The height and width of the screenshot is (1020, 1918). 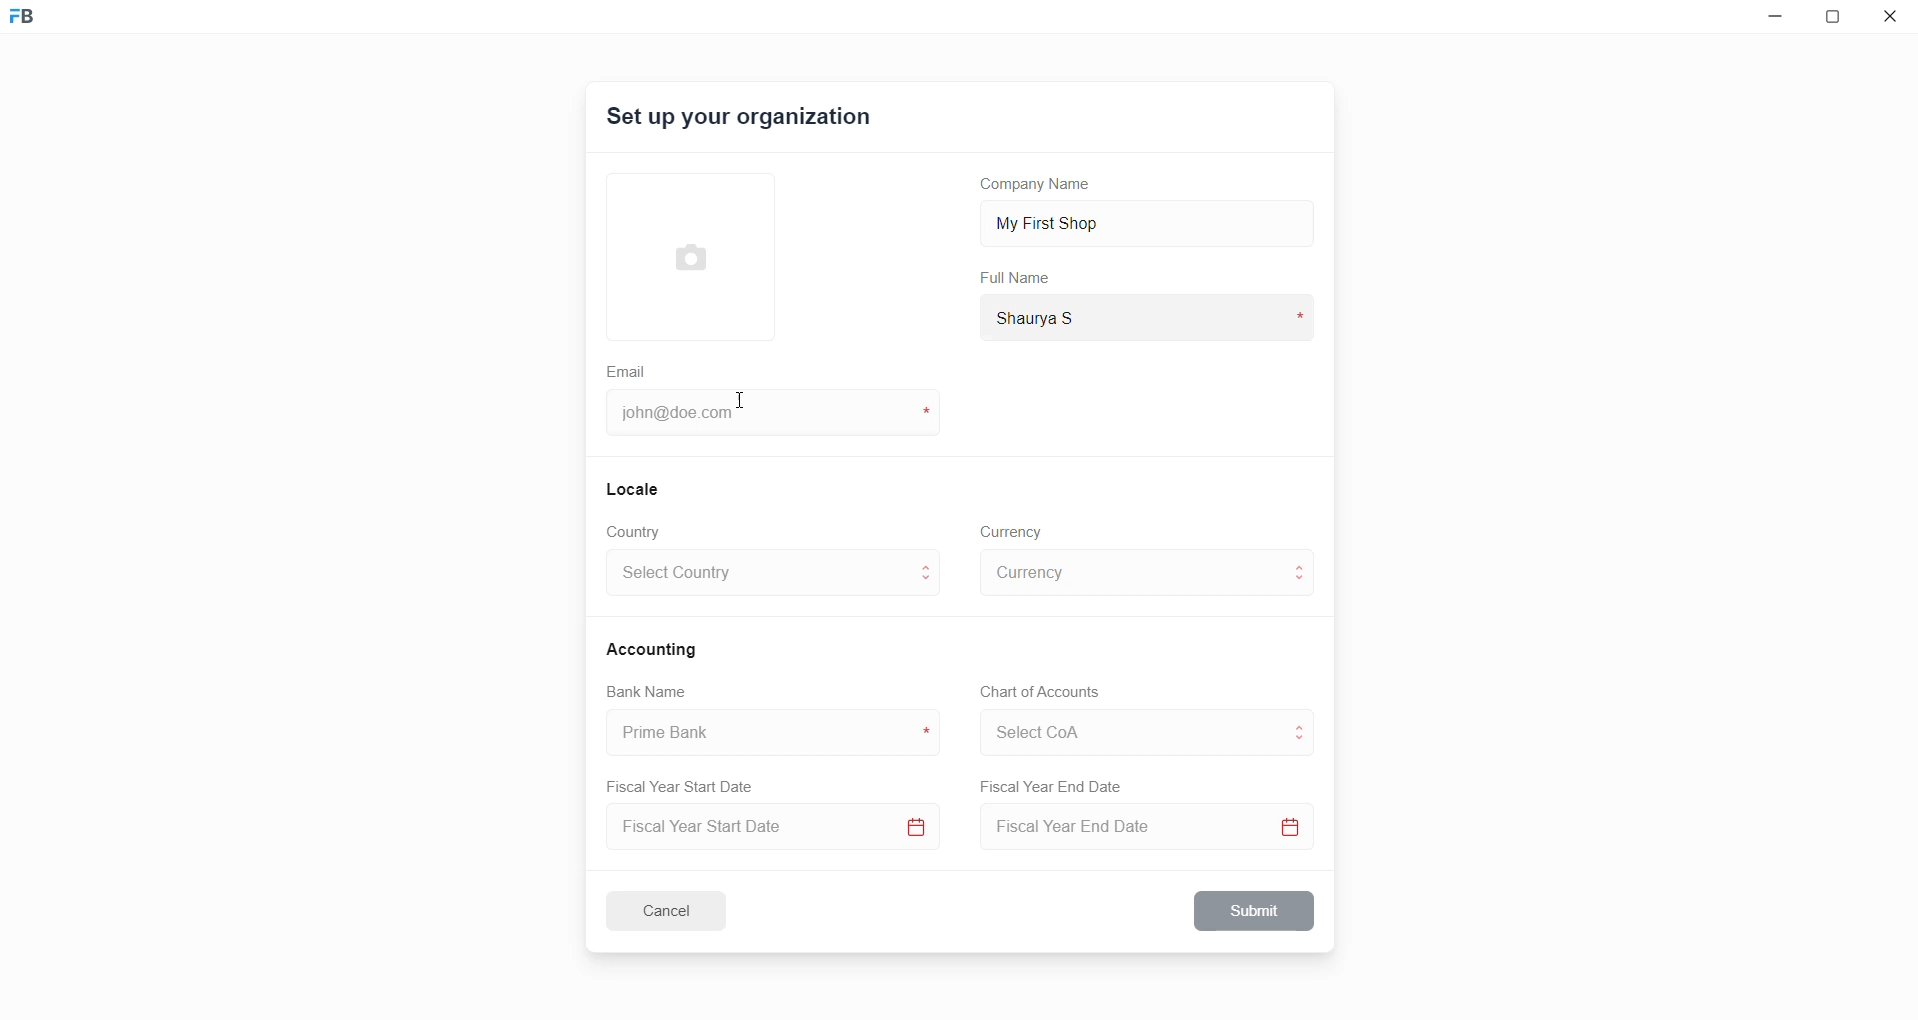 What do you see at coordinates (1079, 221) in the screenshot?
I see `My First Shop` at bounding box center [1079, 221].